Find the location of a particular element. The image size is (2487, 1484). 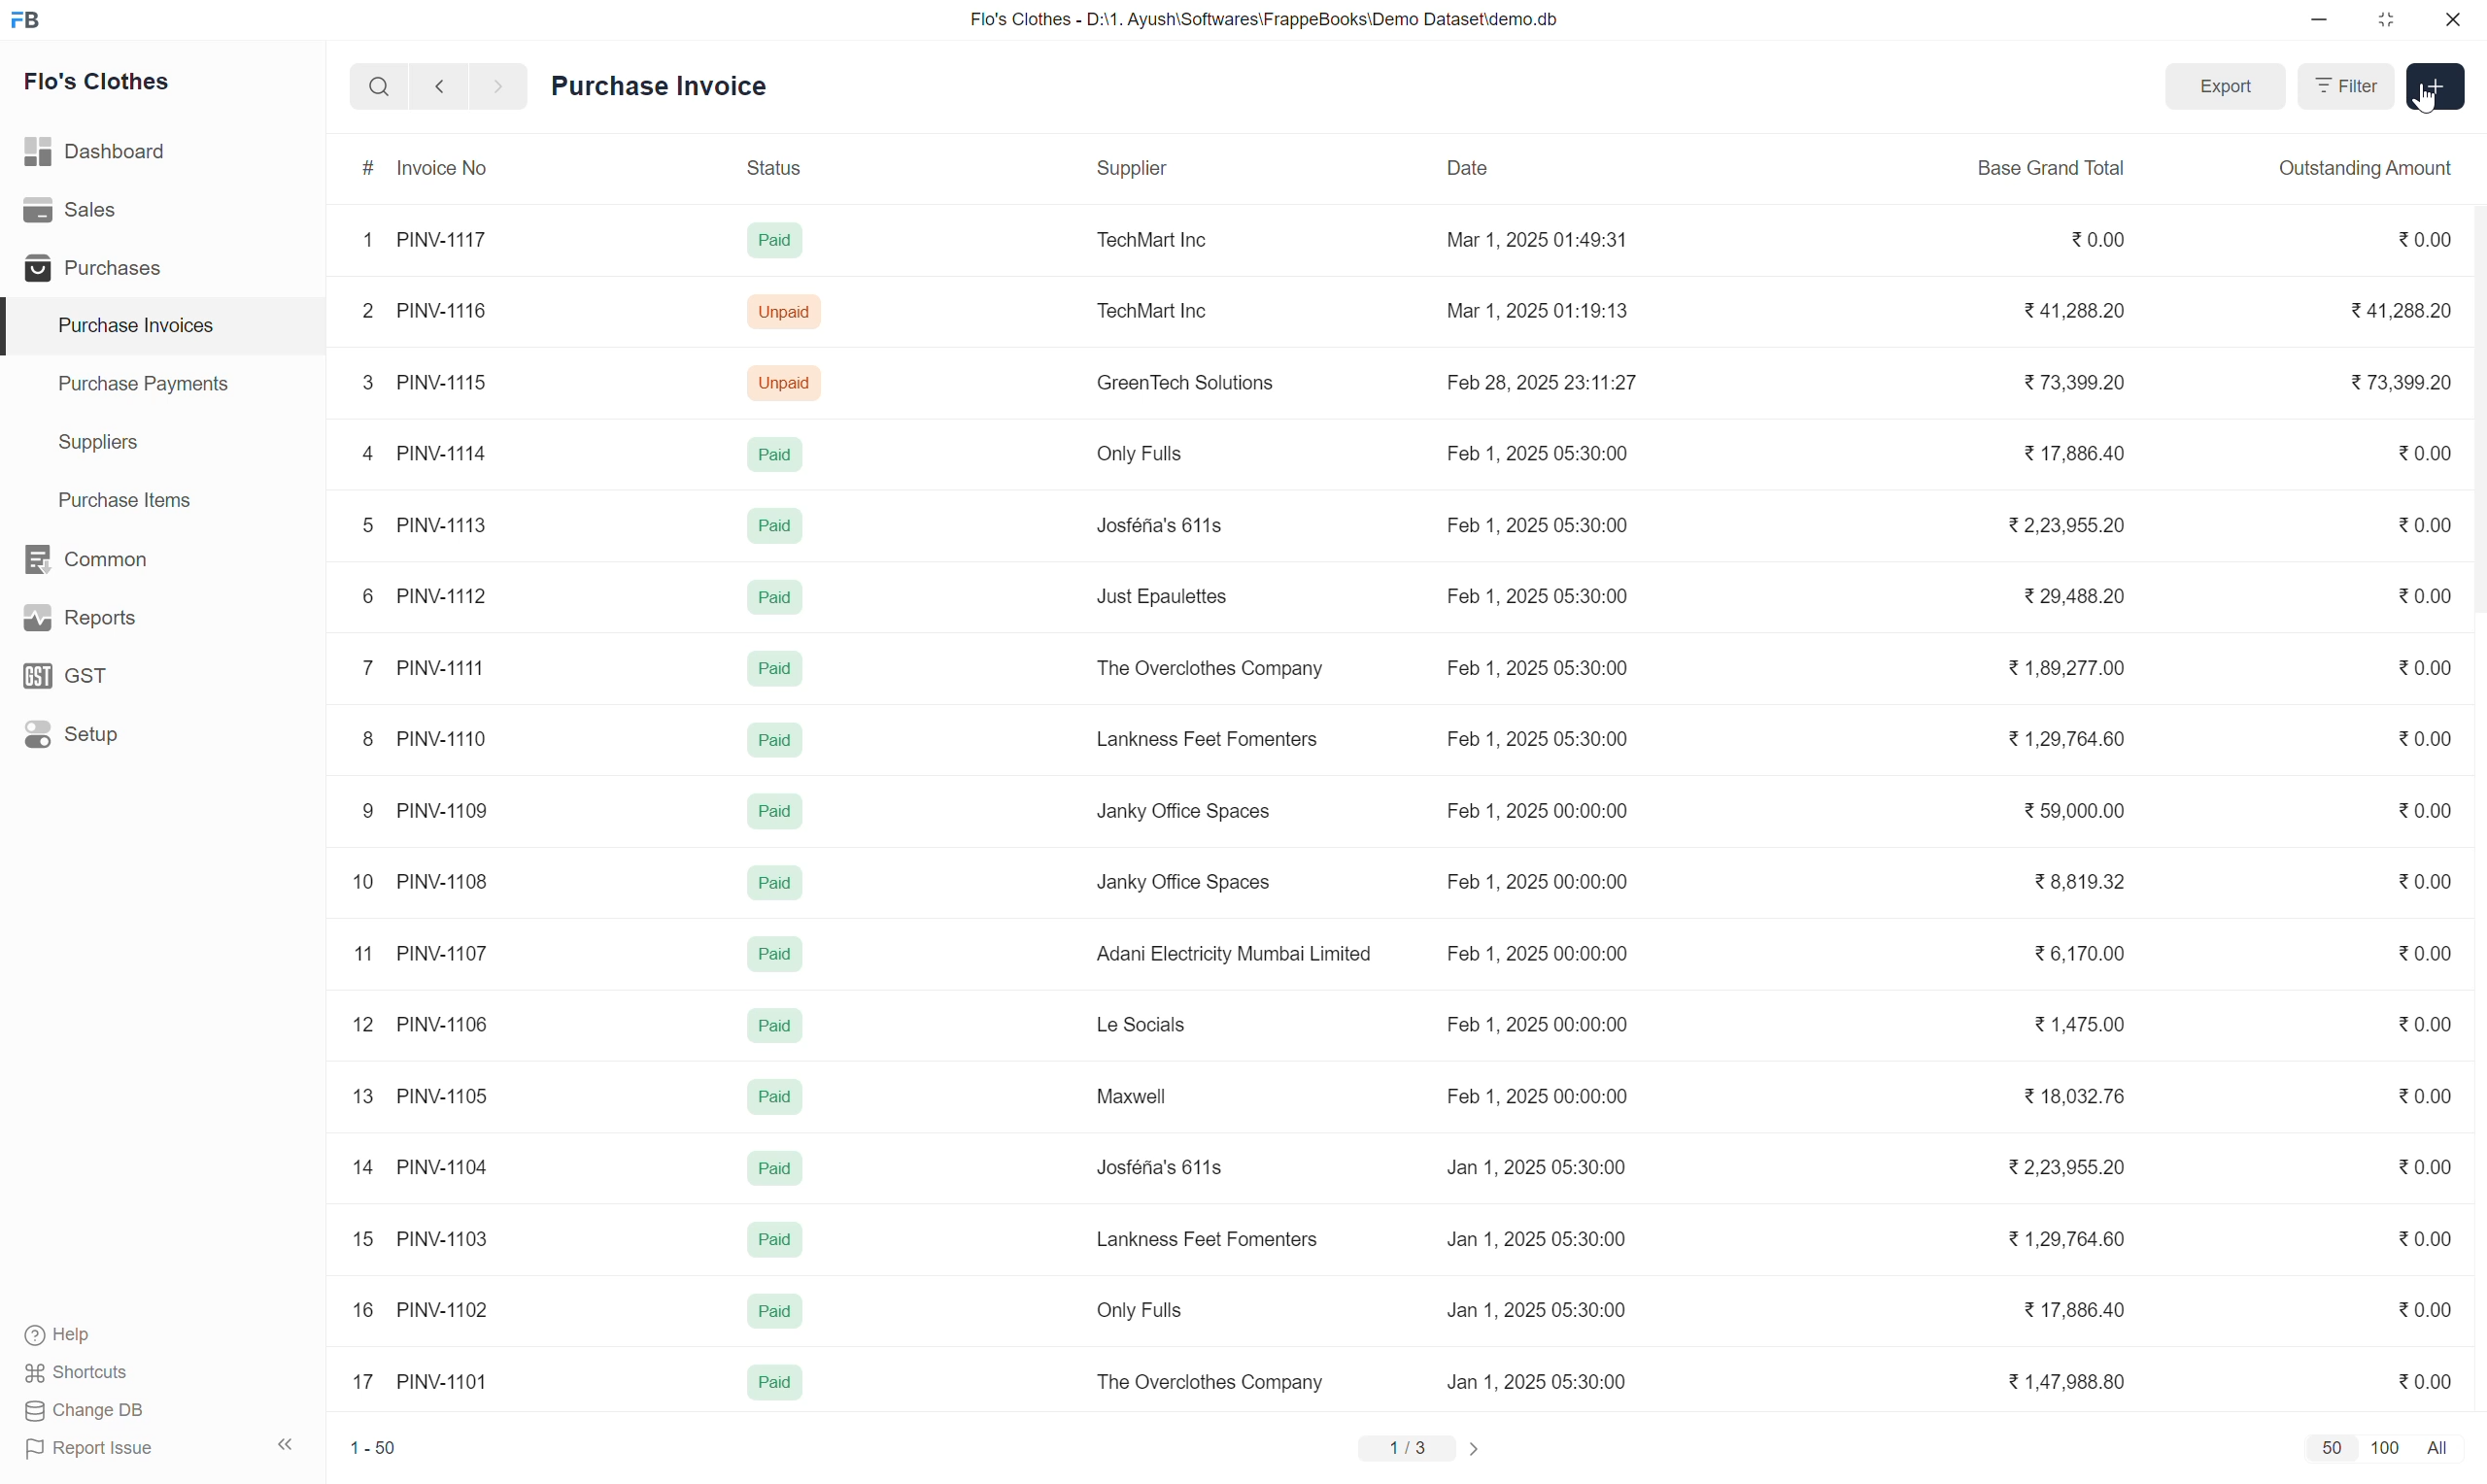

29,488.20 is located at coordinates (2074, 596).